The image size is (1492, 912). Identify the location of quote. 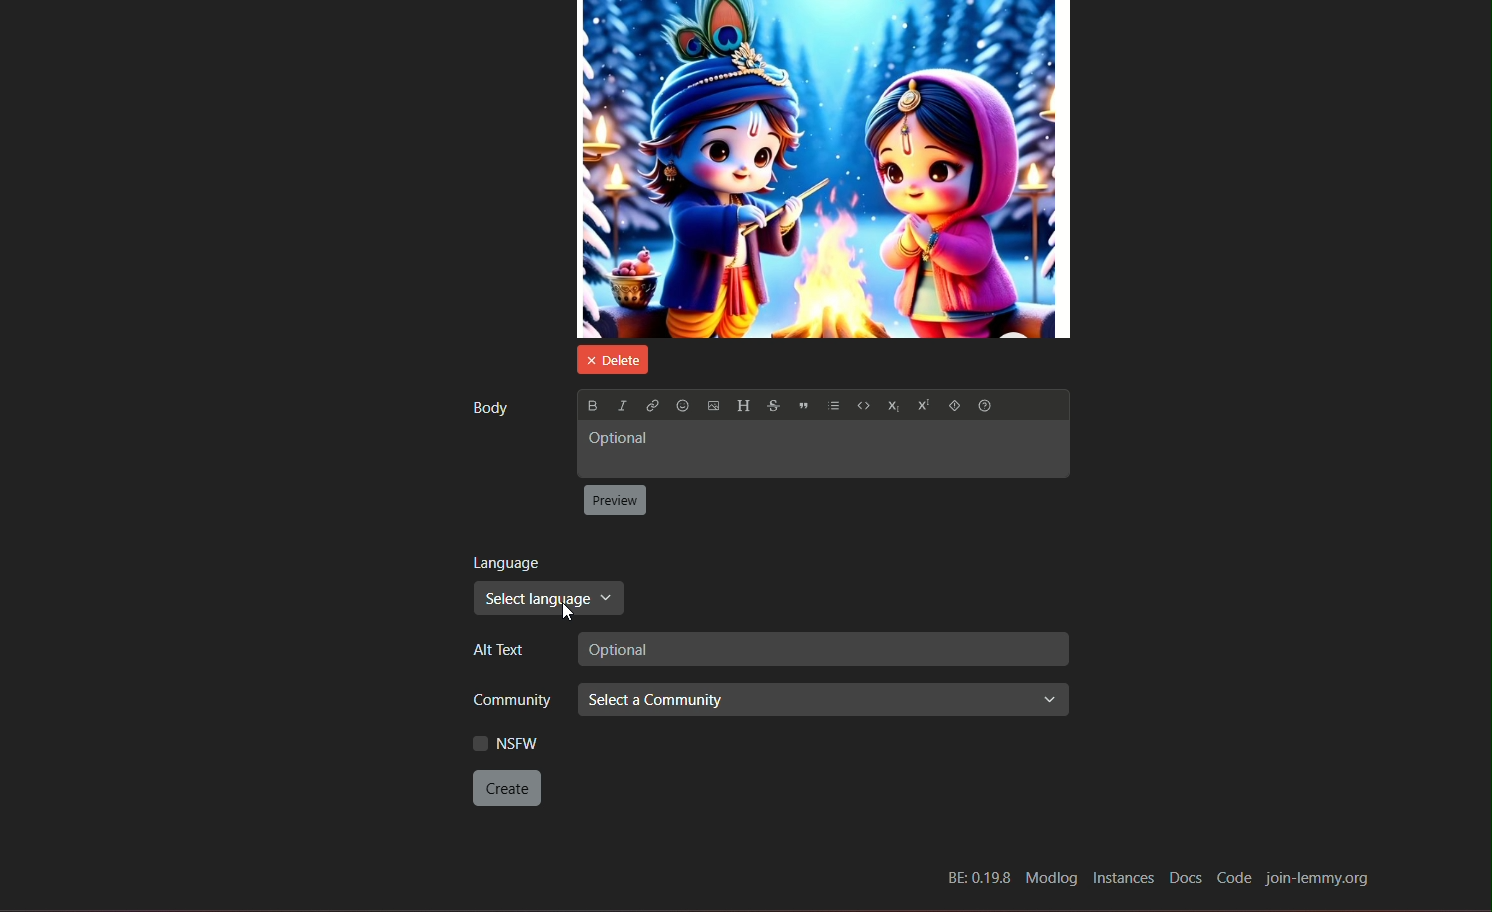
(804, 408).